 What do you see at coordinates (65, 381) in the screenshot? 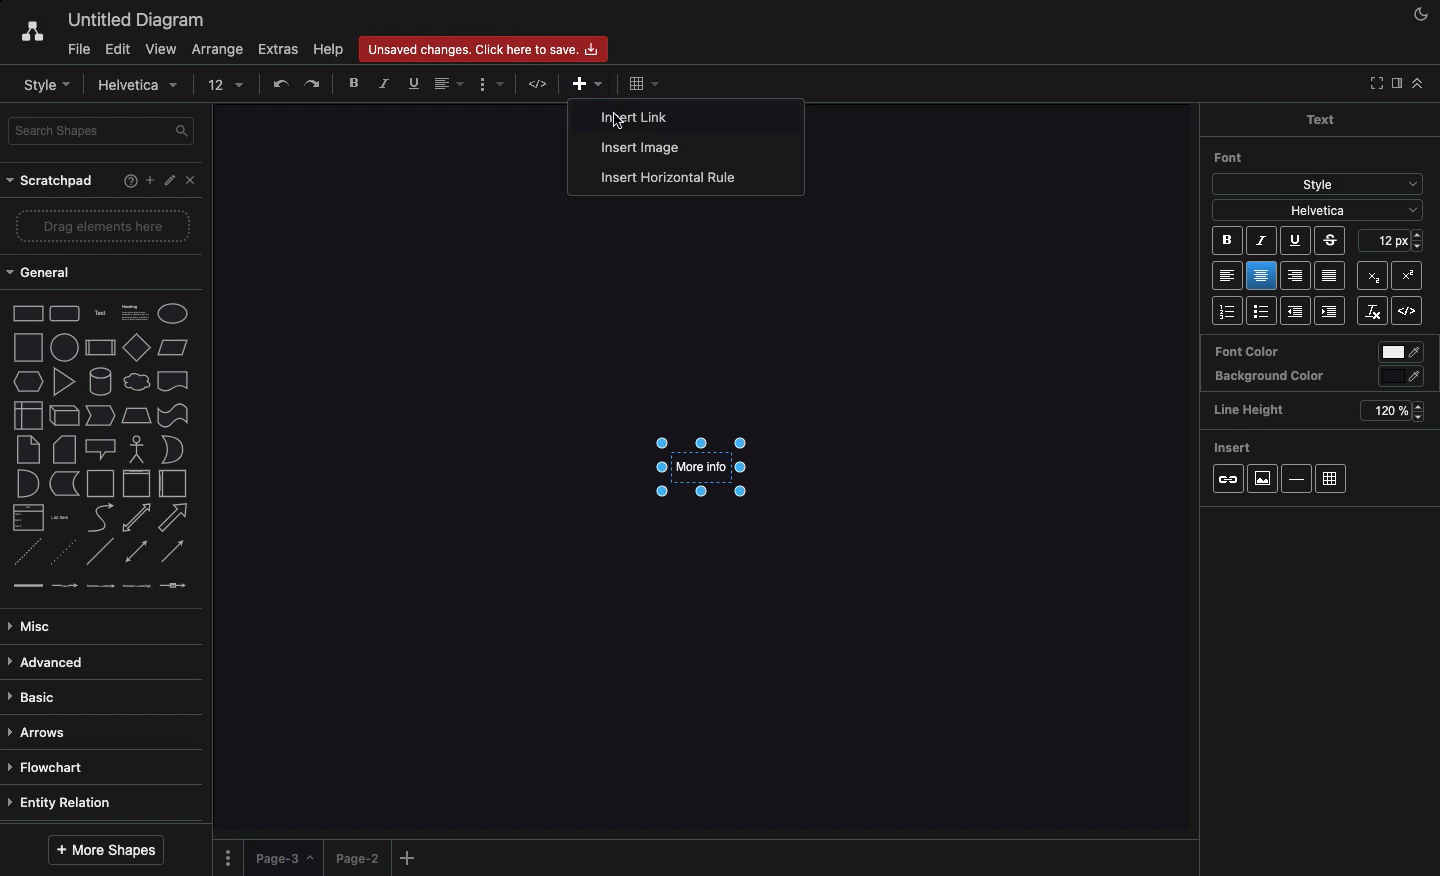
I see `triangle` at bounding box center [65, 381].